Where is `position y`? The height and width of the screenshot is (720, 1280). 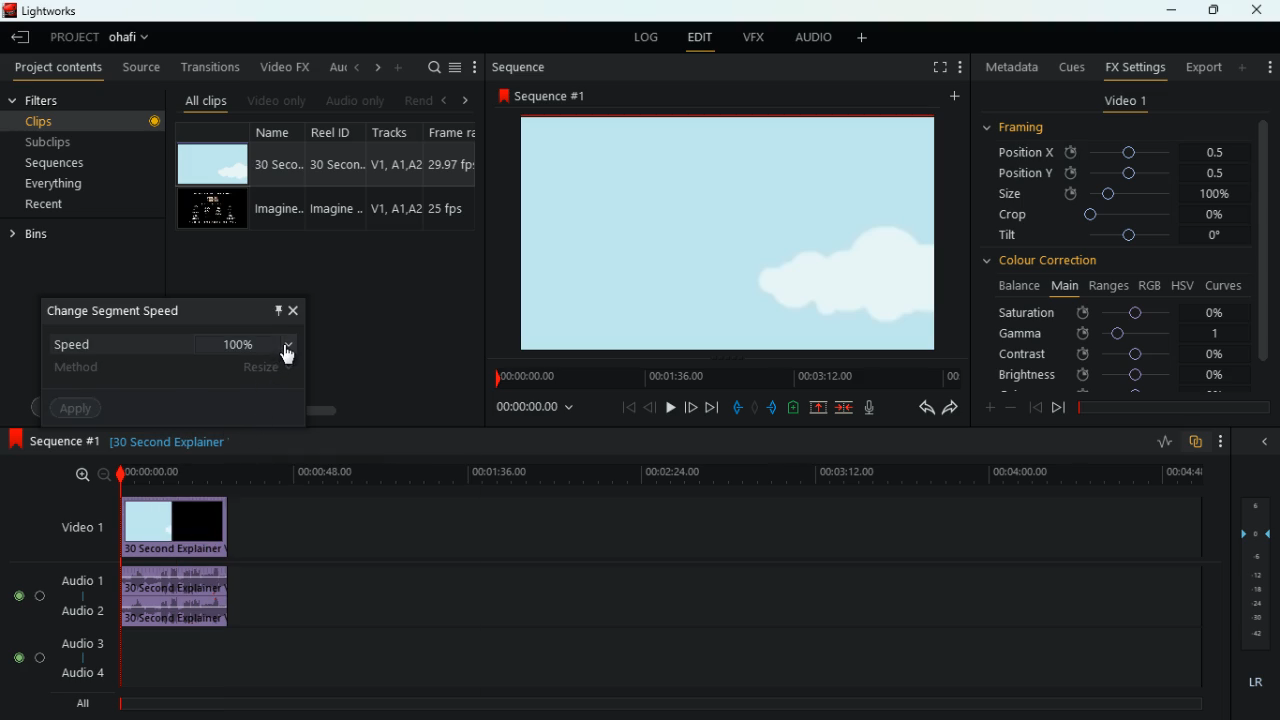
position y is located at coordinates (1115, 173).